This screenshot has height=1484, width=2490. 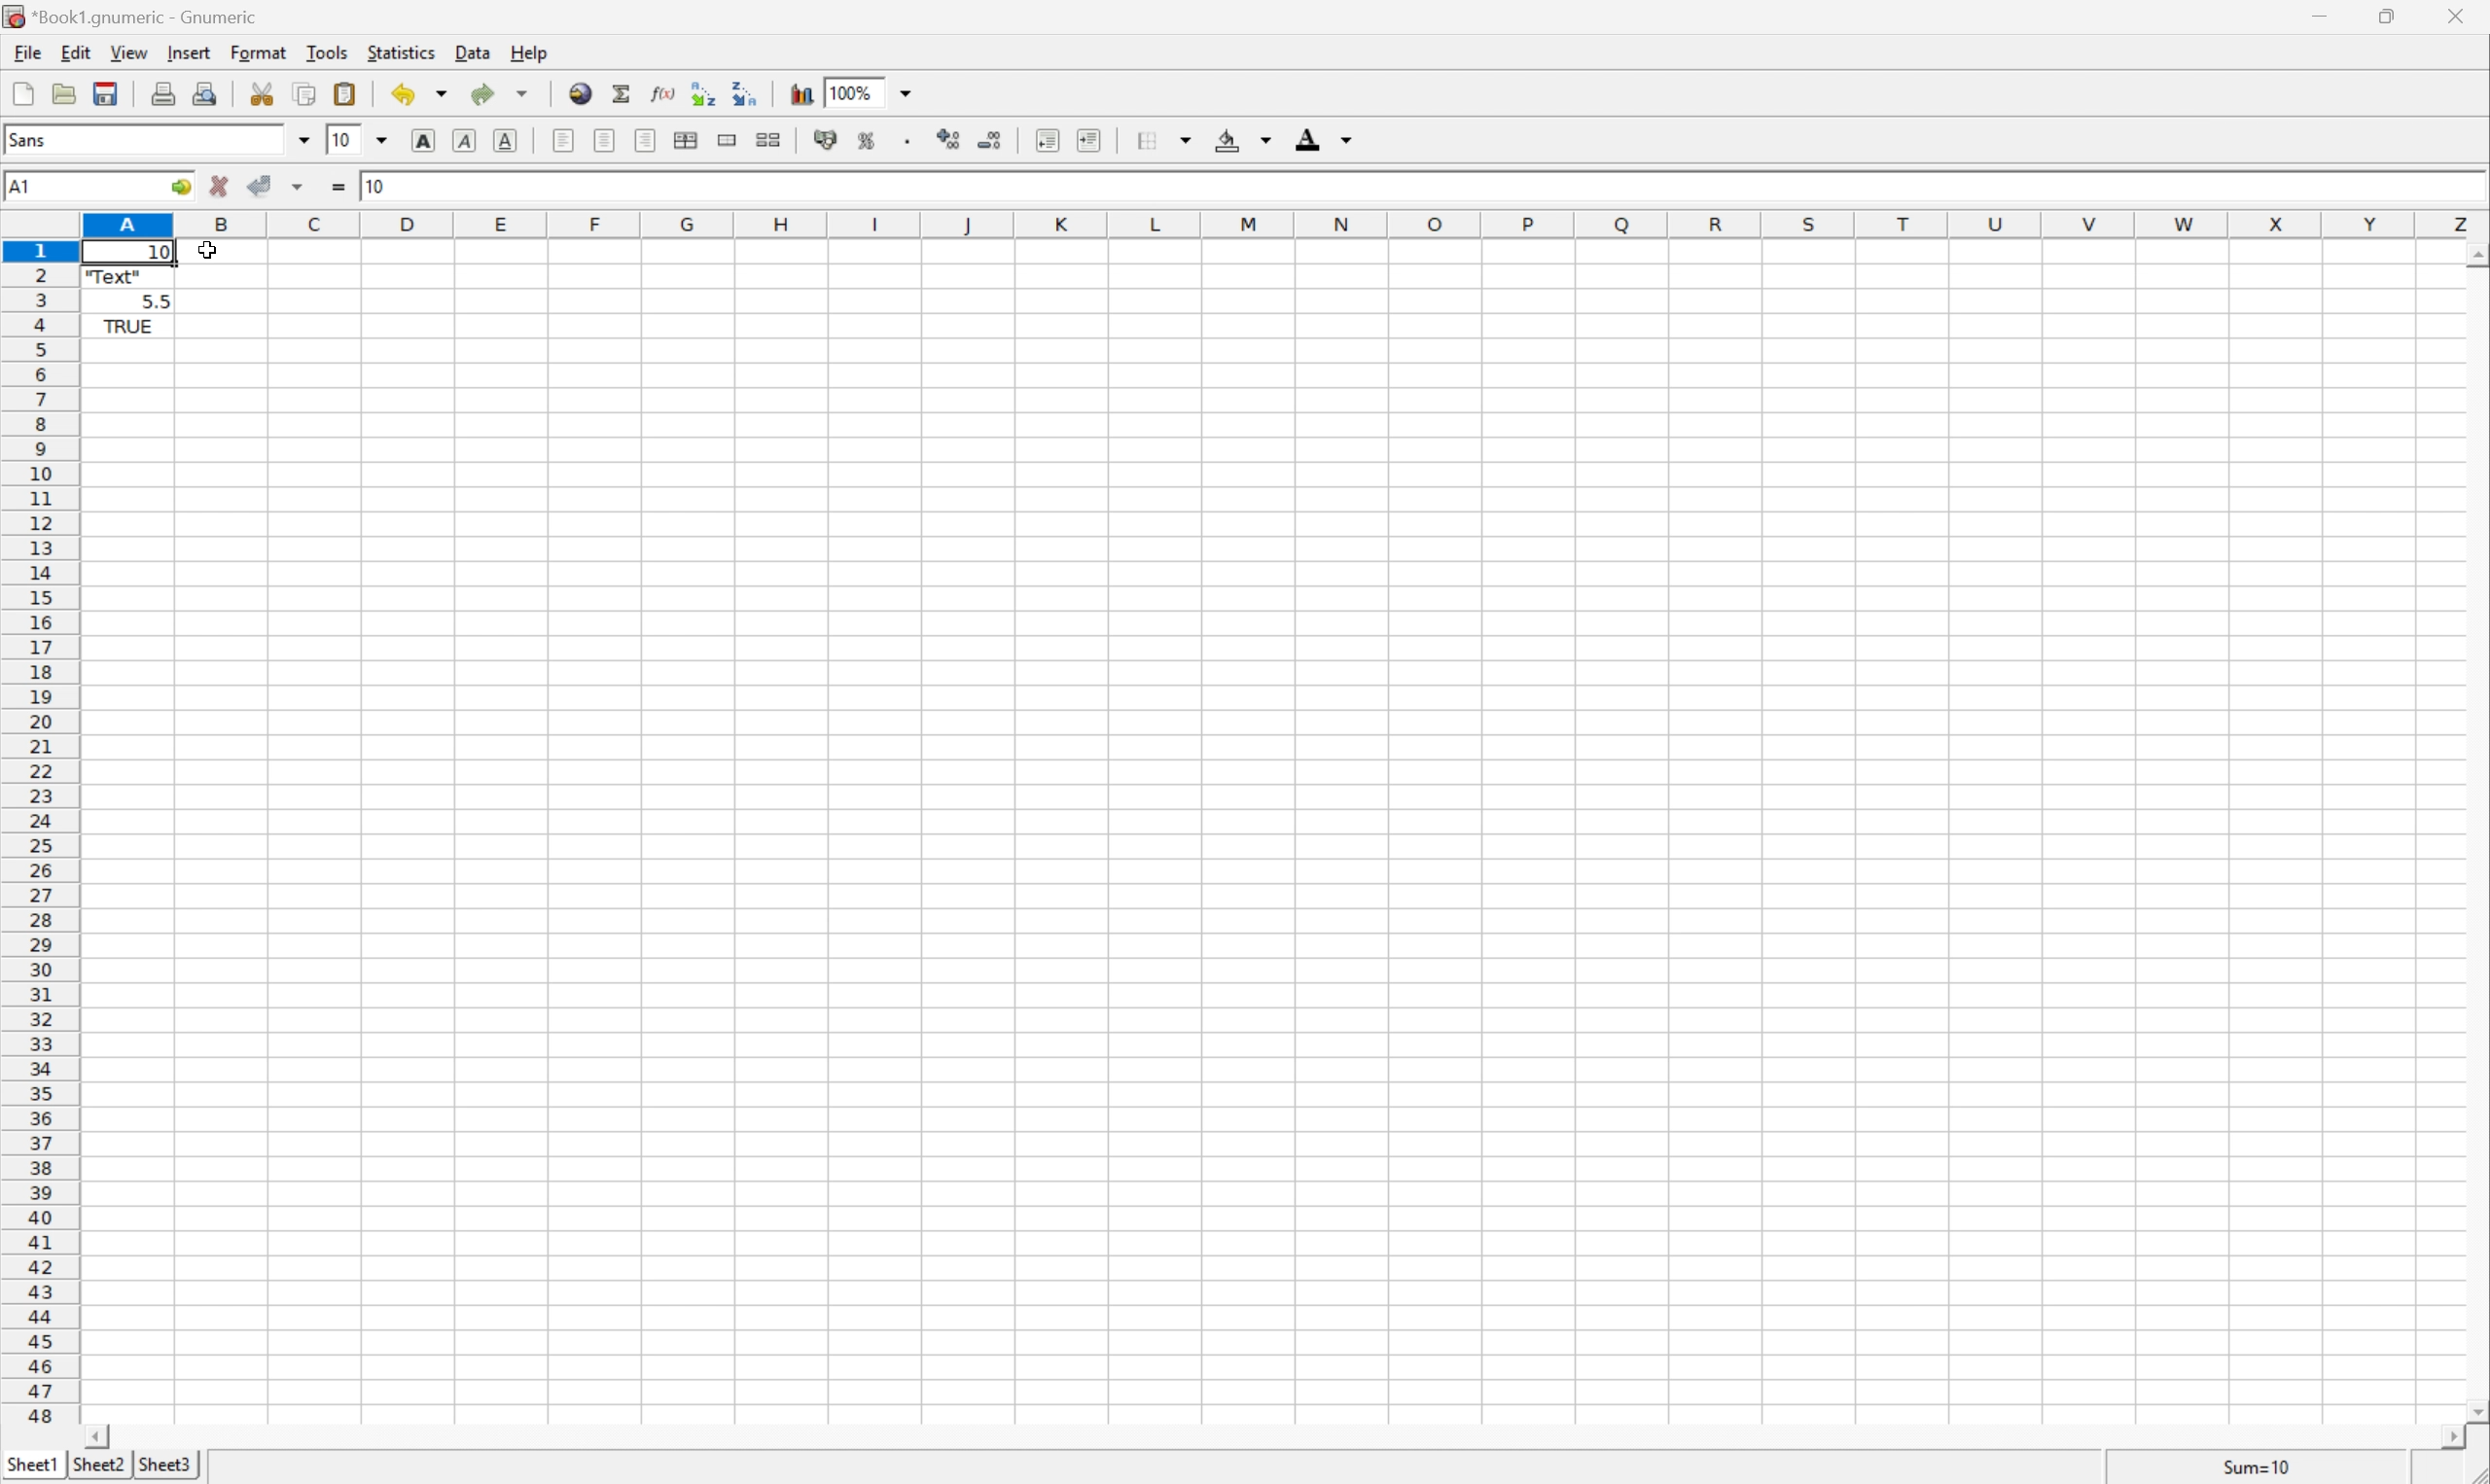 What do you see at coordinates (157, 299) in the screenshot?
I see `5.5` at bounding box center [157, 299].